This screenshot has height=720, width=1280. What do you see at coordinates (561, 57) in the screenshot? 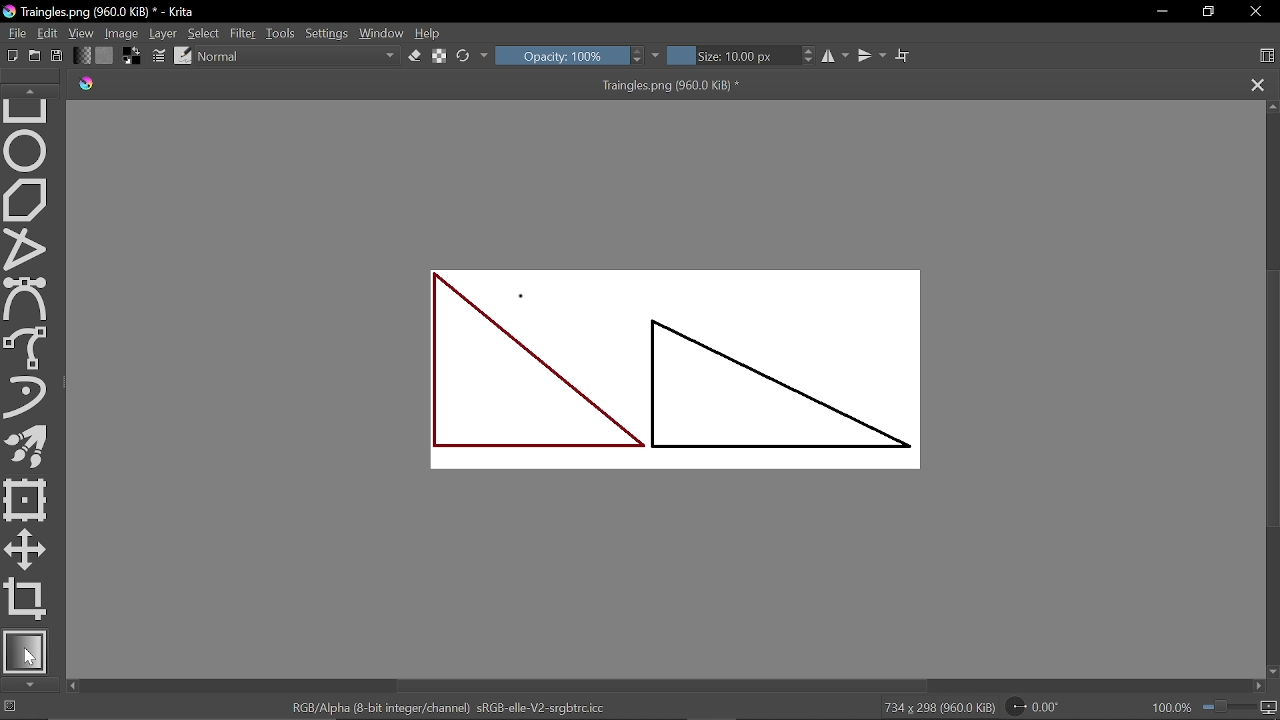
I see `Opacity: 100%` at bounding box center [561, 57].